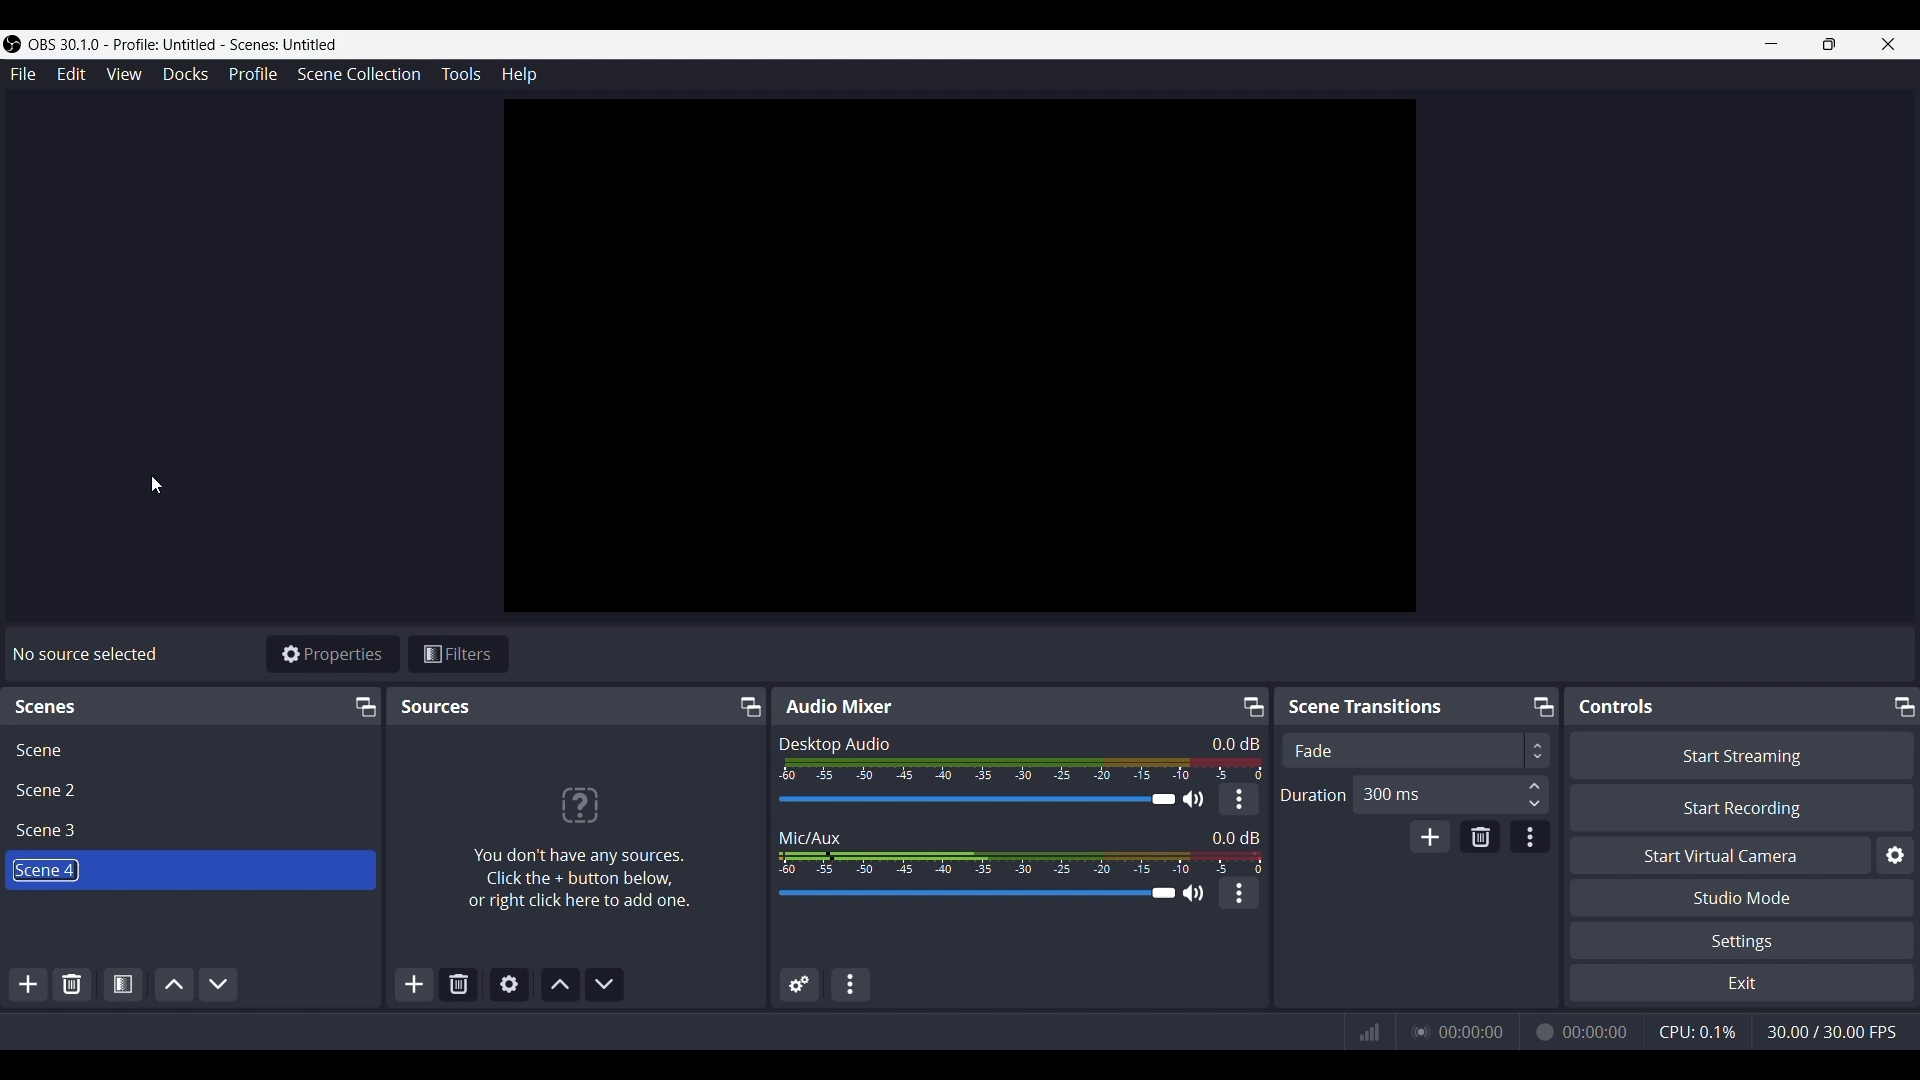 This screenshot has width=1920, height=1080. What do you see at coordinates (1542, 1032) in the screenshot?
I see `Recording Status Icon` at bounding box center [1542, 1032].